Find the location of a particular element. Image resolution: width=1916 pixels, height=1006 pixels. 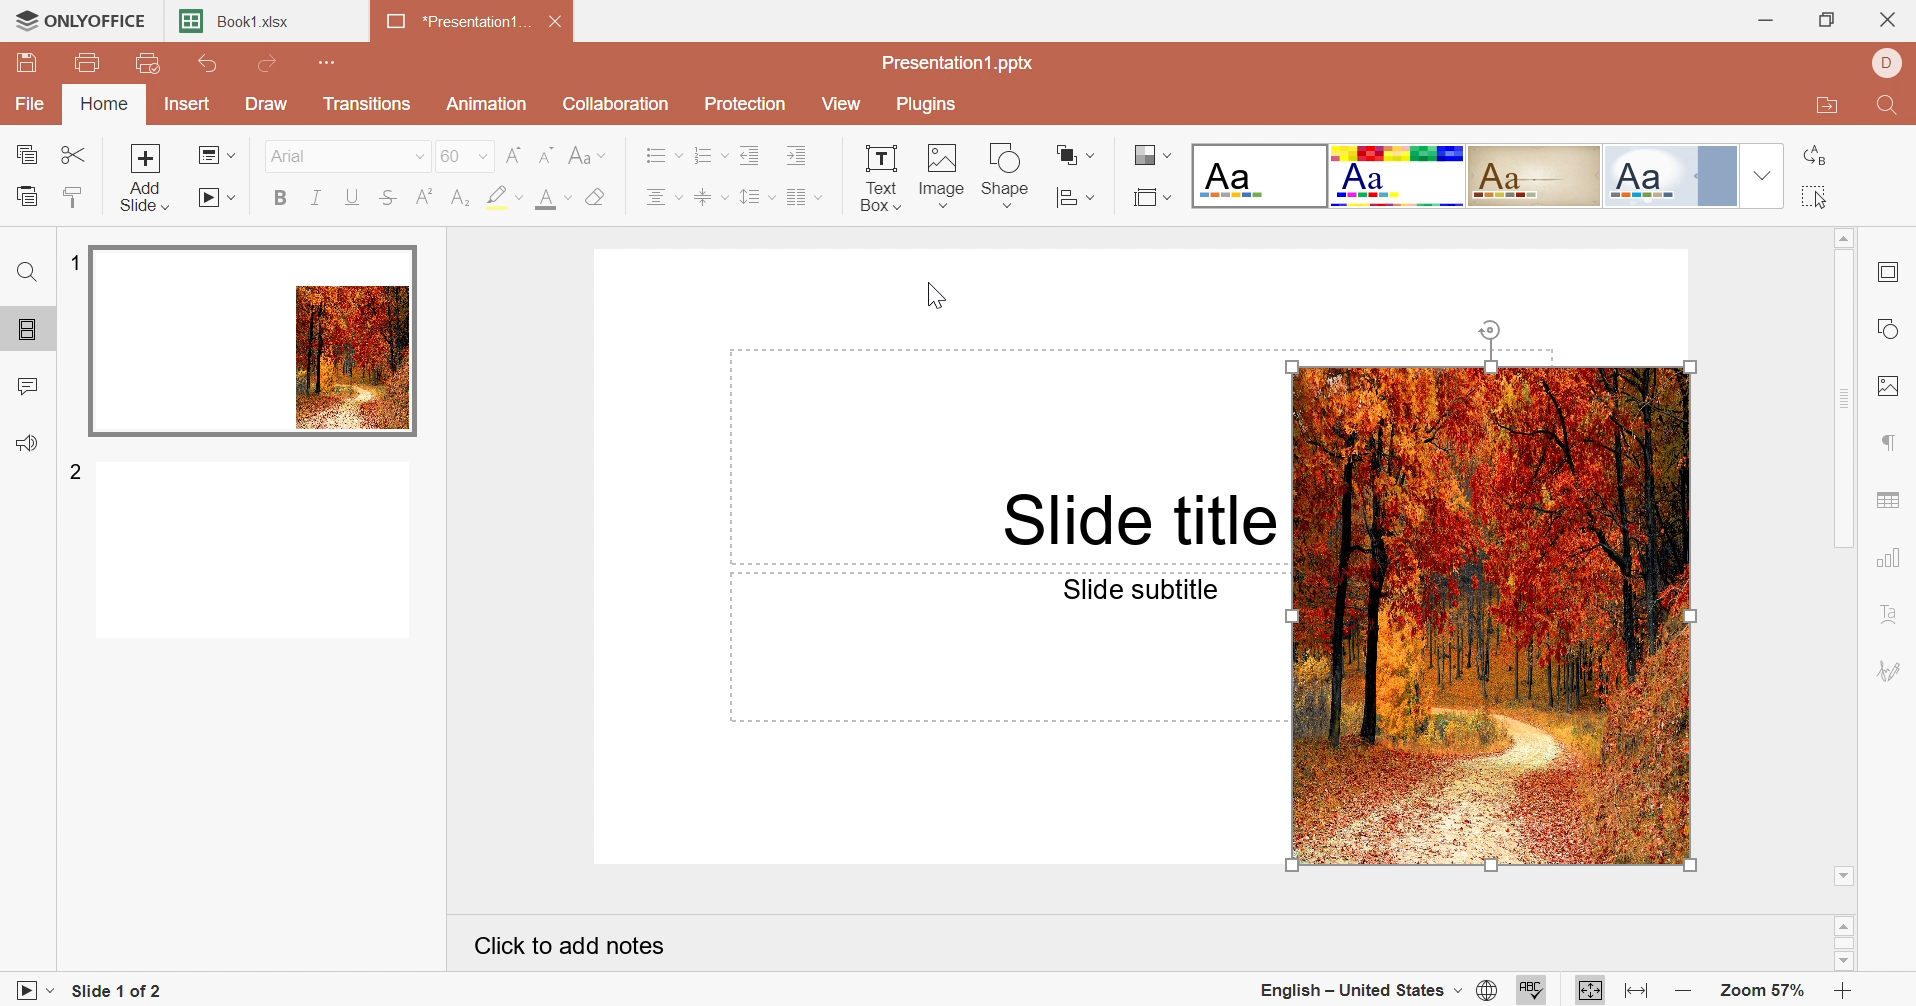

Classic is located at coordinates (1537, 175).